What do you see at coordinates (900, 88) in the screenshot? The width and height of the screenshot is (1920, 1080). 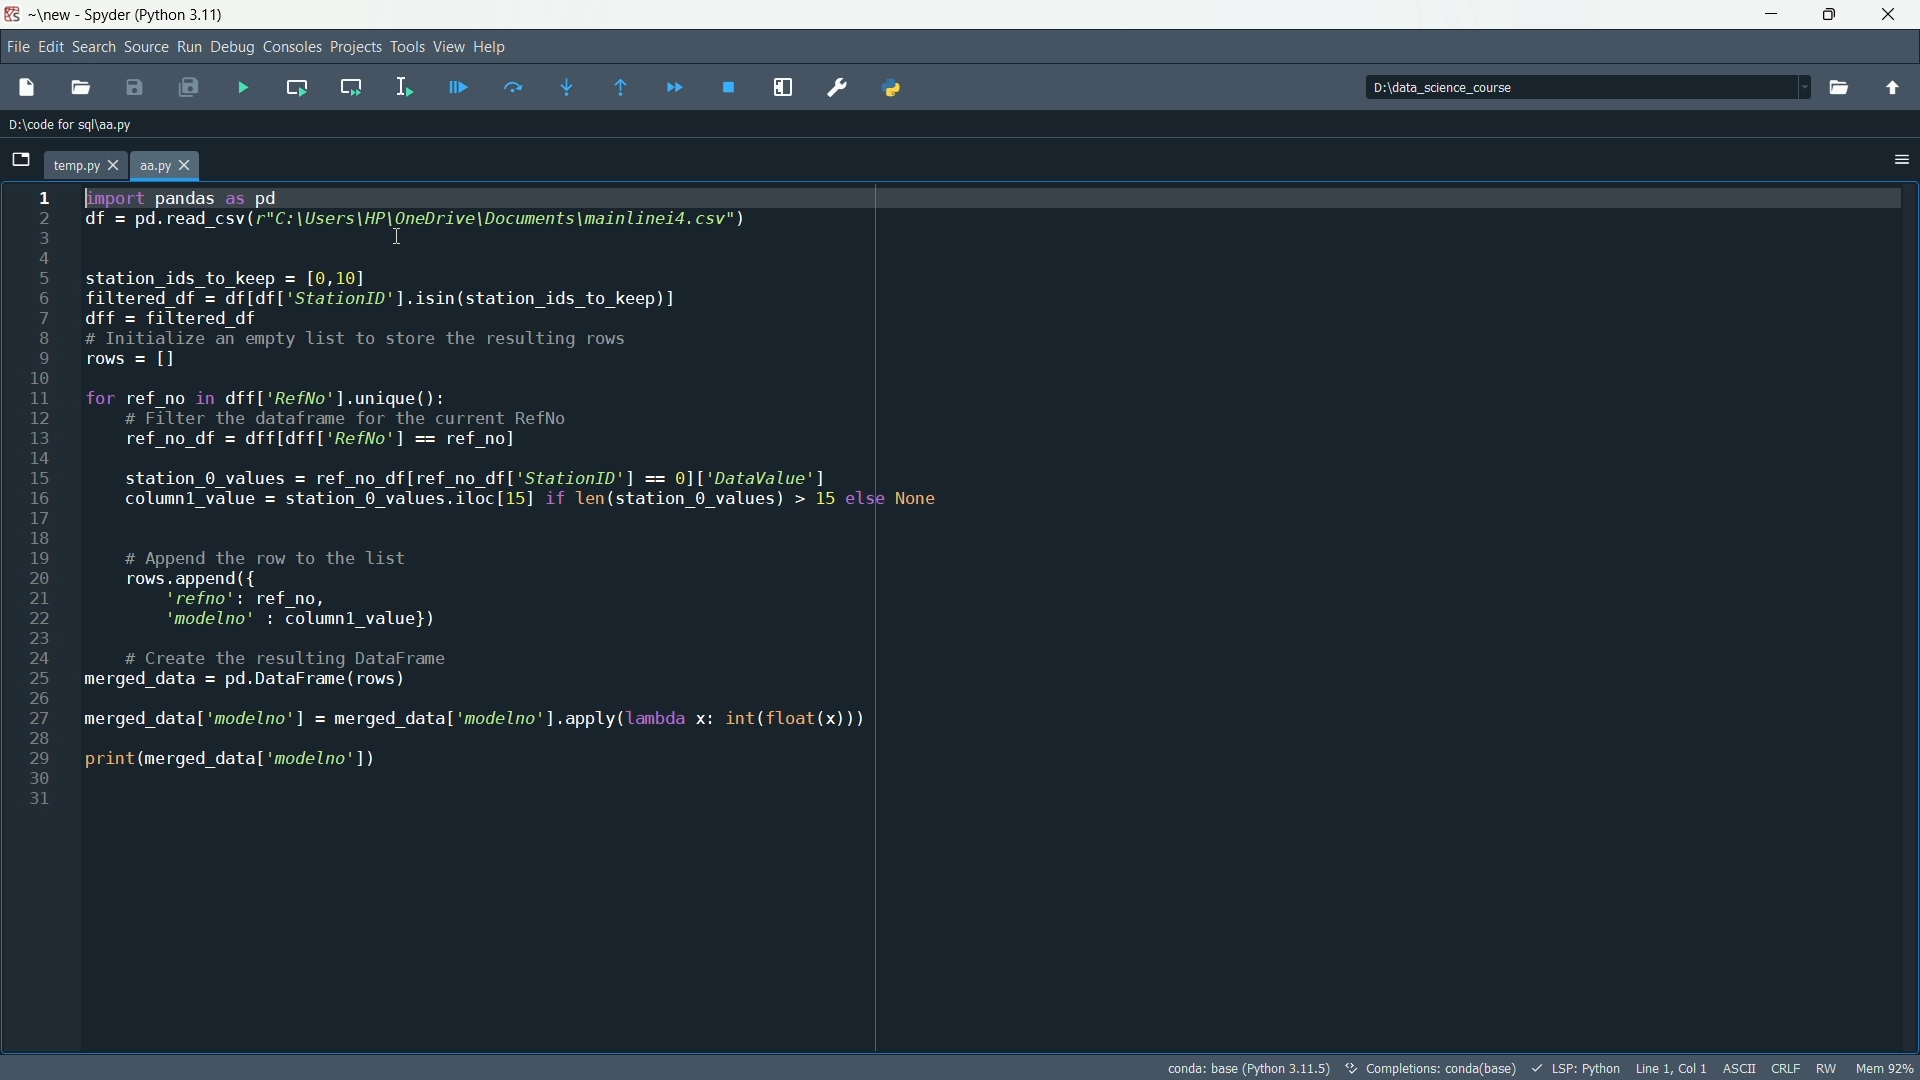 I see `PYTHONPATH manager` at bounding box center [900, 88].